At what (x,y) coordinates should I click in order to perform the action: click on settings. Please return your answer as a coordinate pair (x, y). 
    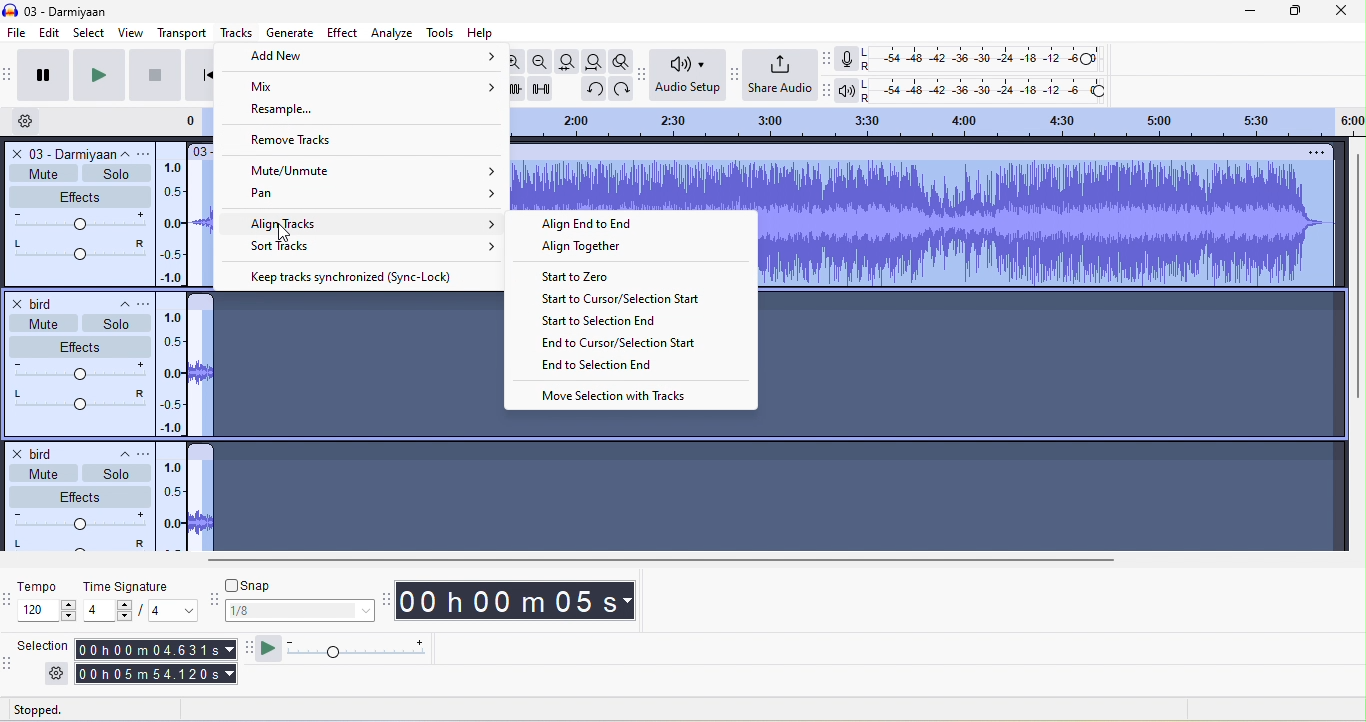
    Looking at the image, I should click on (55, 674).